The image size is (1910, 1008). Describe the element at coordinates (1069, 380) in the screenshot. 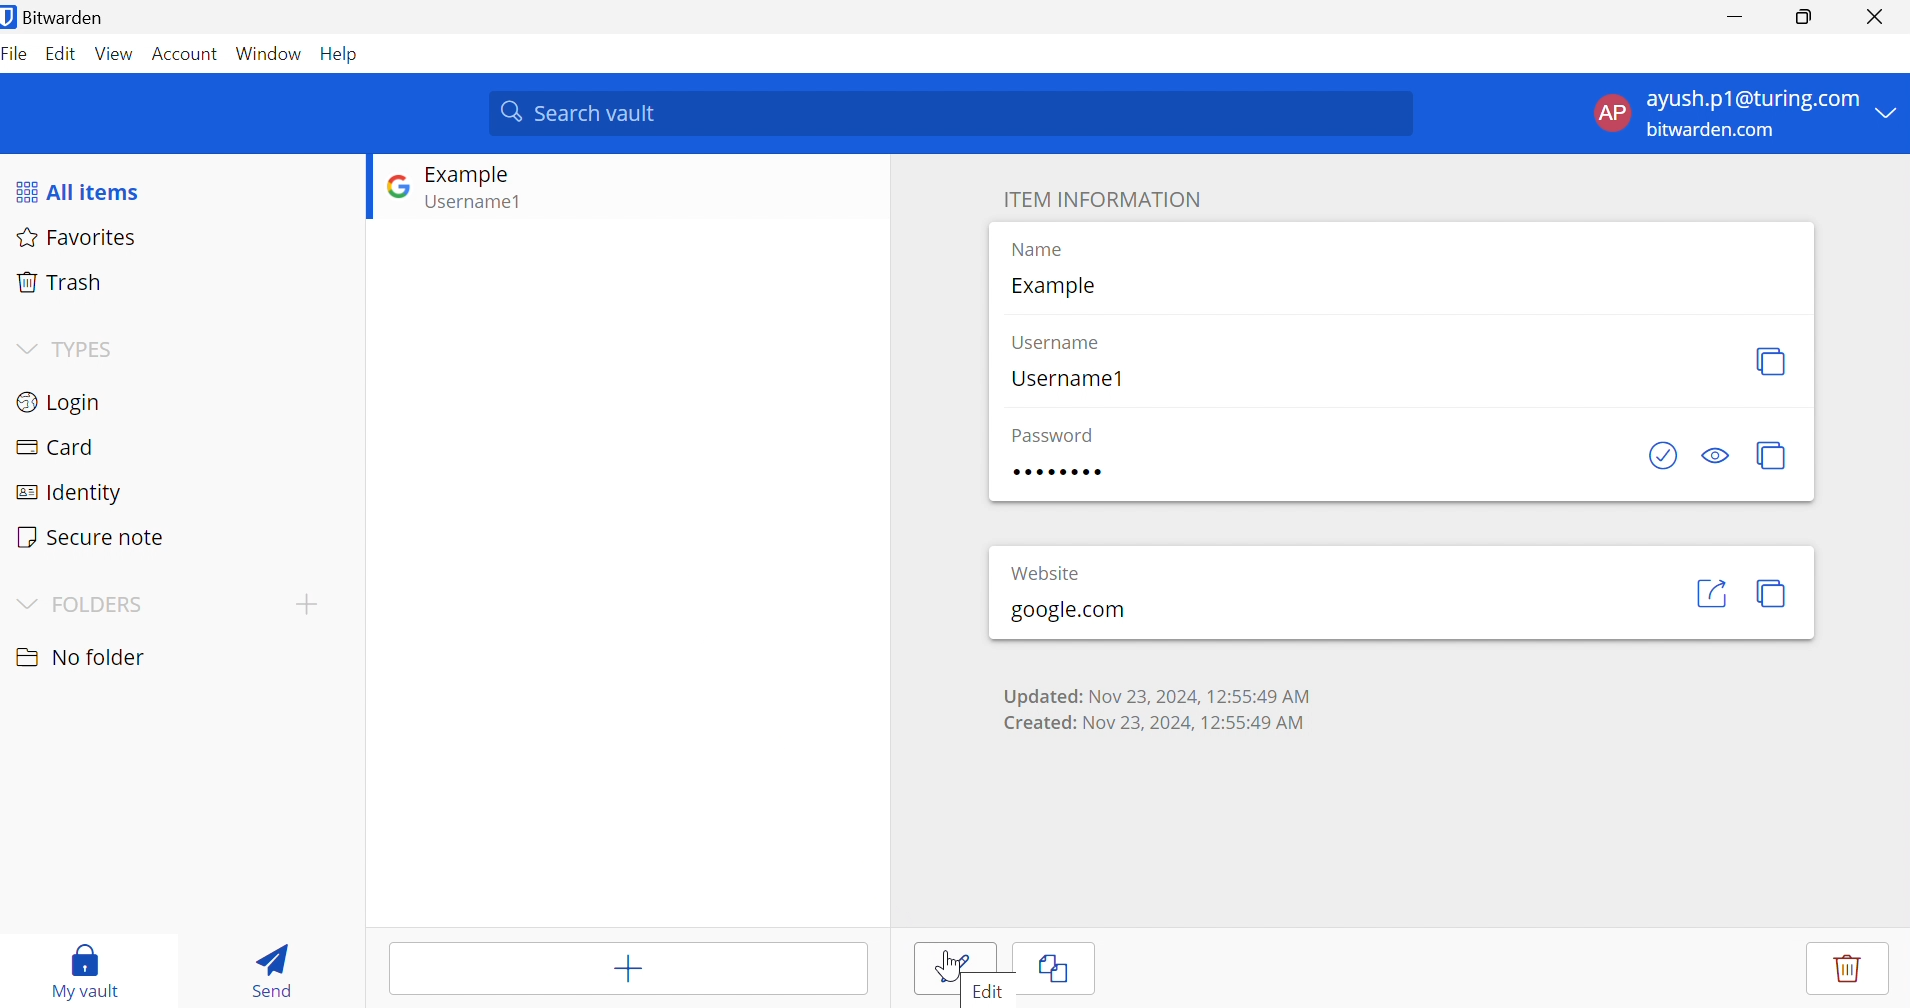

I see `Username1` at that location.